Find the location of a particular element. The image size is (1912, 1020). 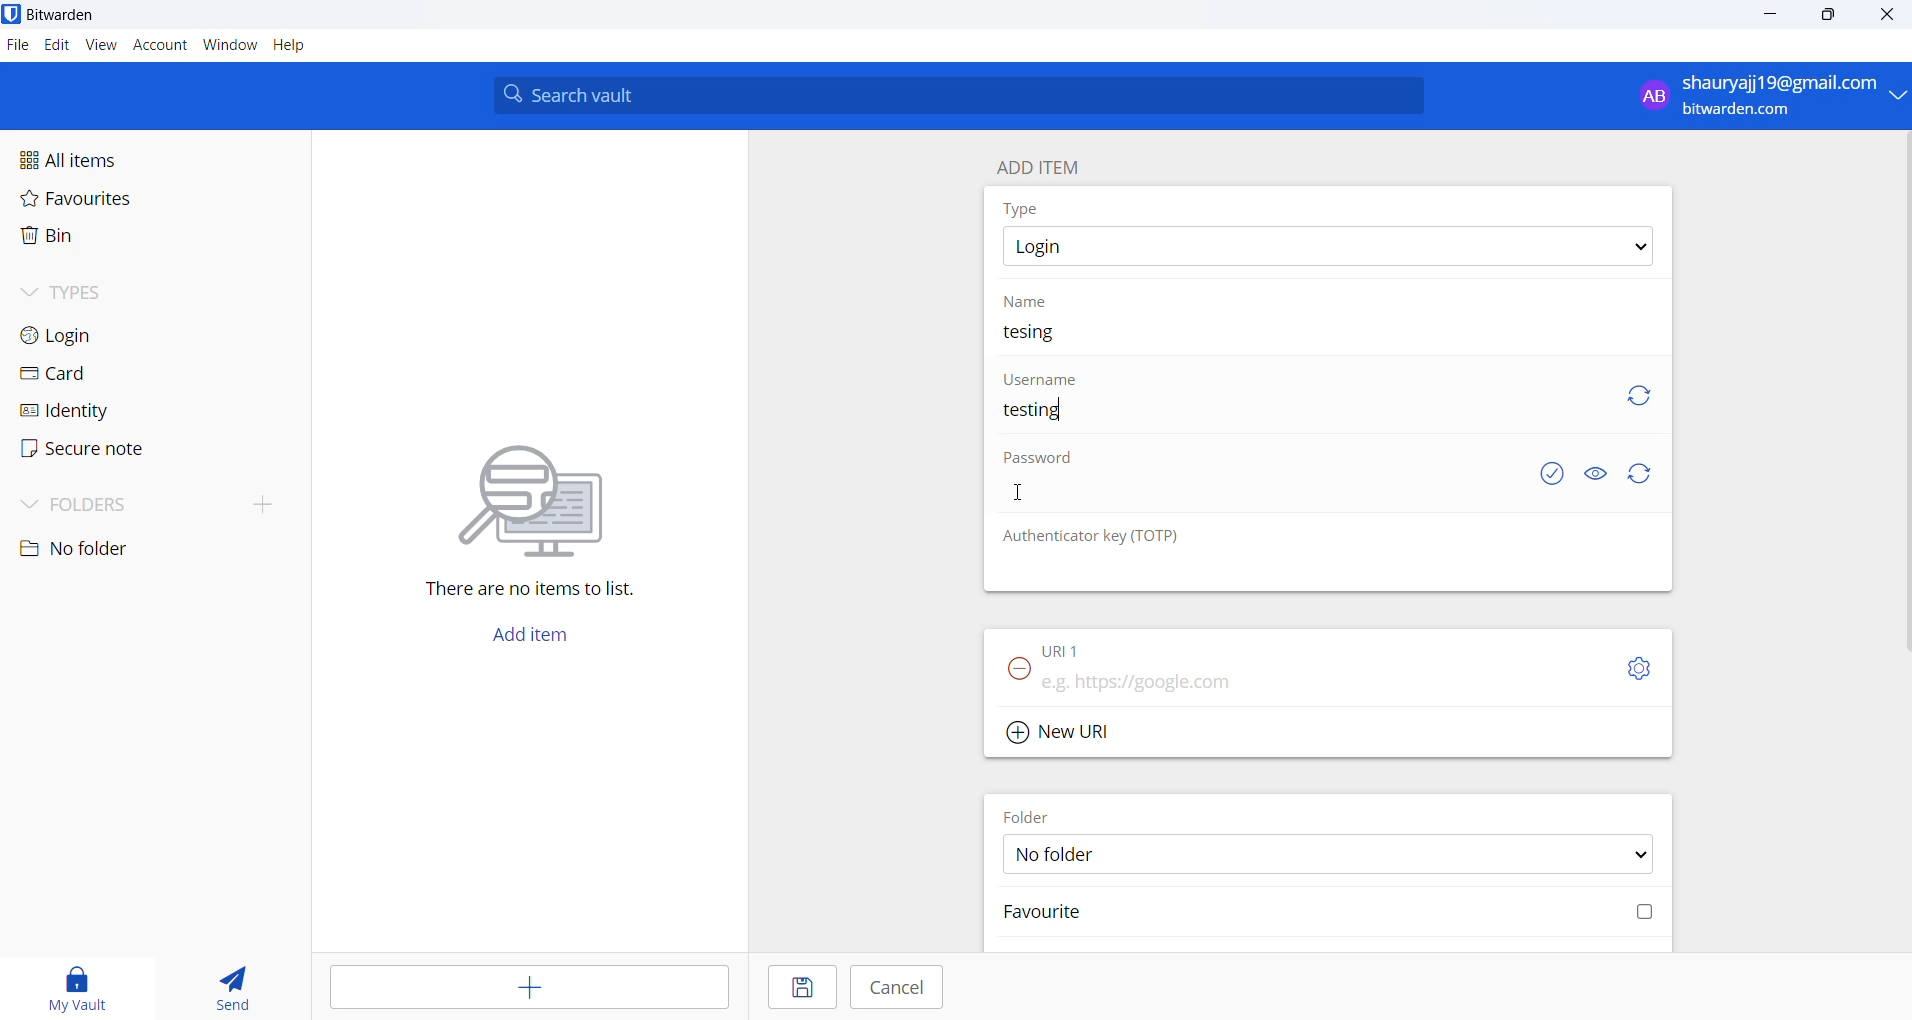

application logo is located at coordinates (12, 13).